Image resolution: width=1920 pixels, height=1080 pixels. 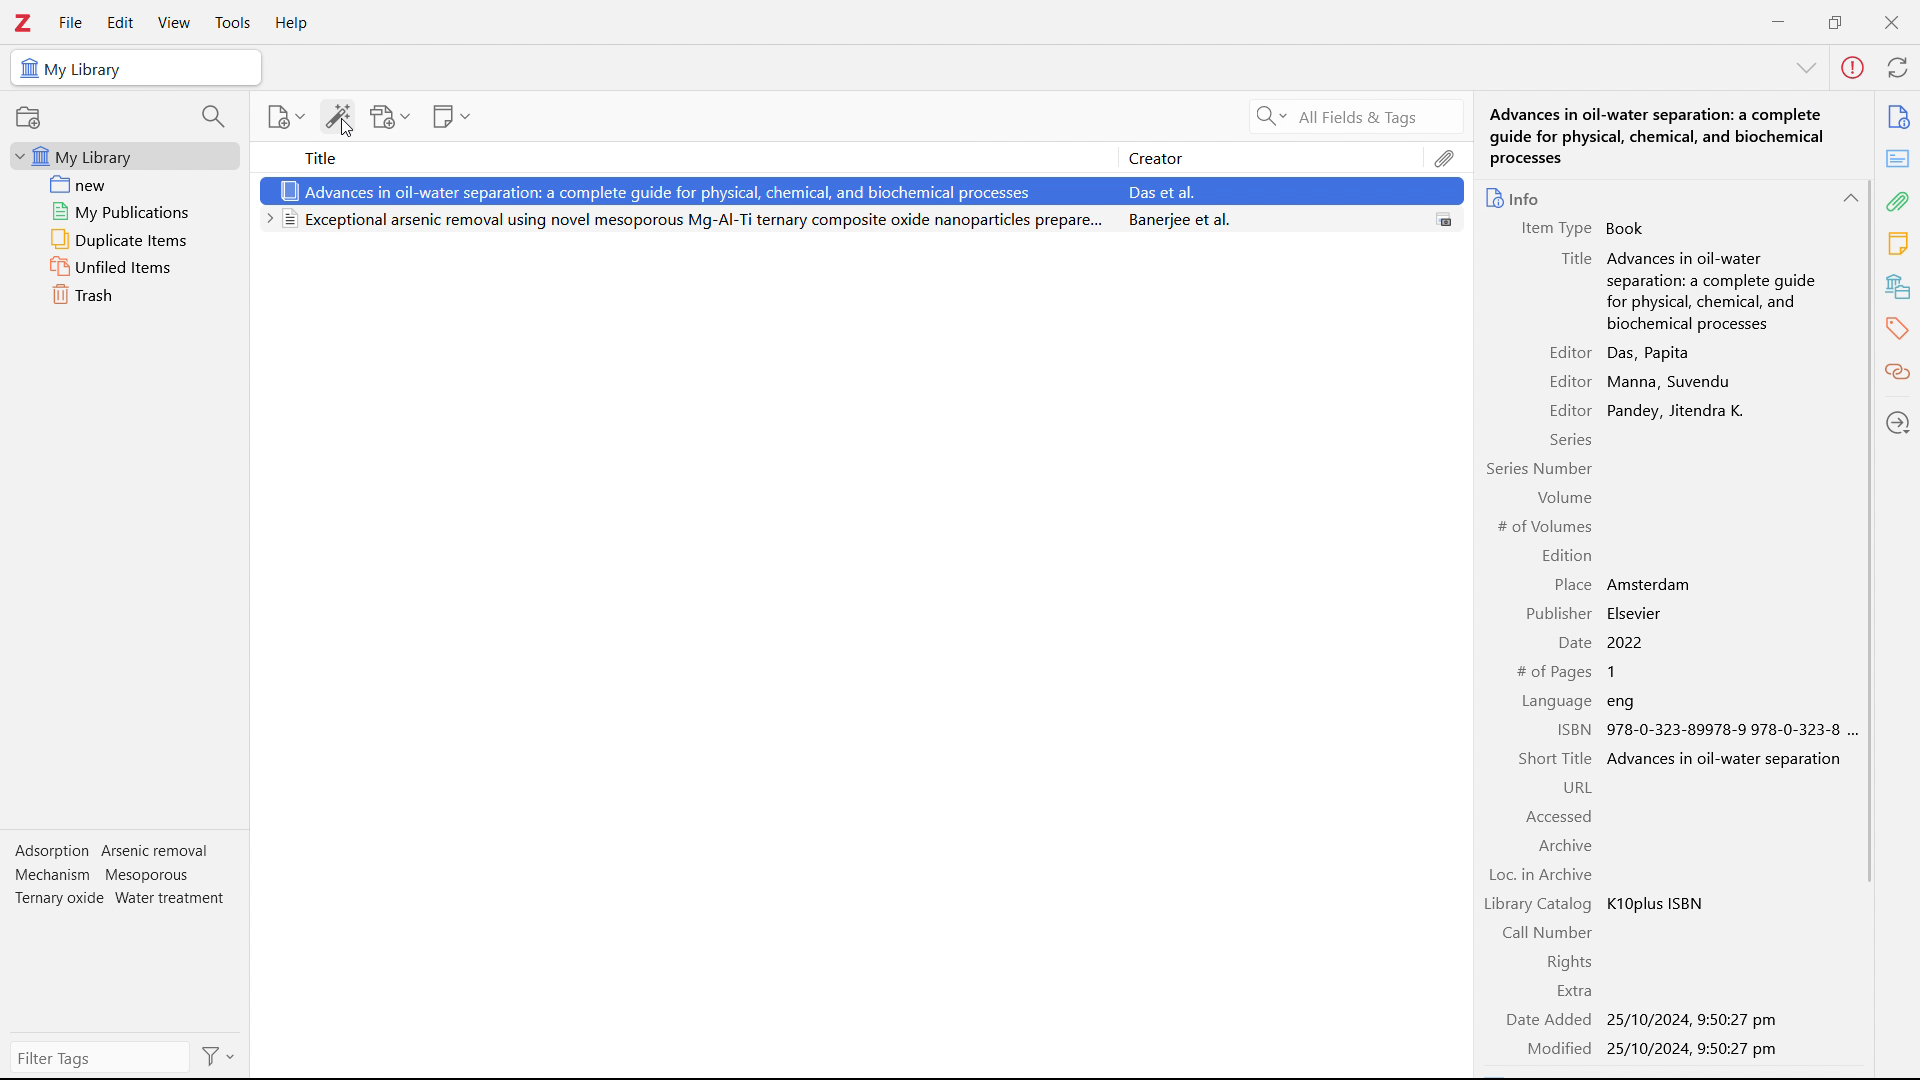 I want to click on sync with zotero.org, so click(x=1898, y=66).